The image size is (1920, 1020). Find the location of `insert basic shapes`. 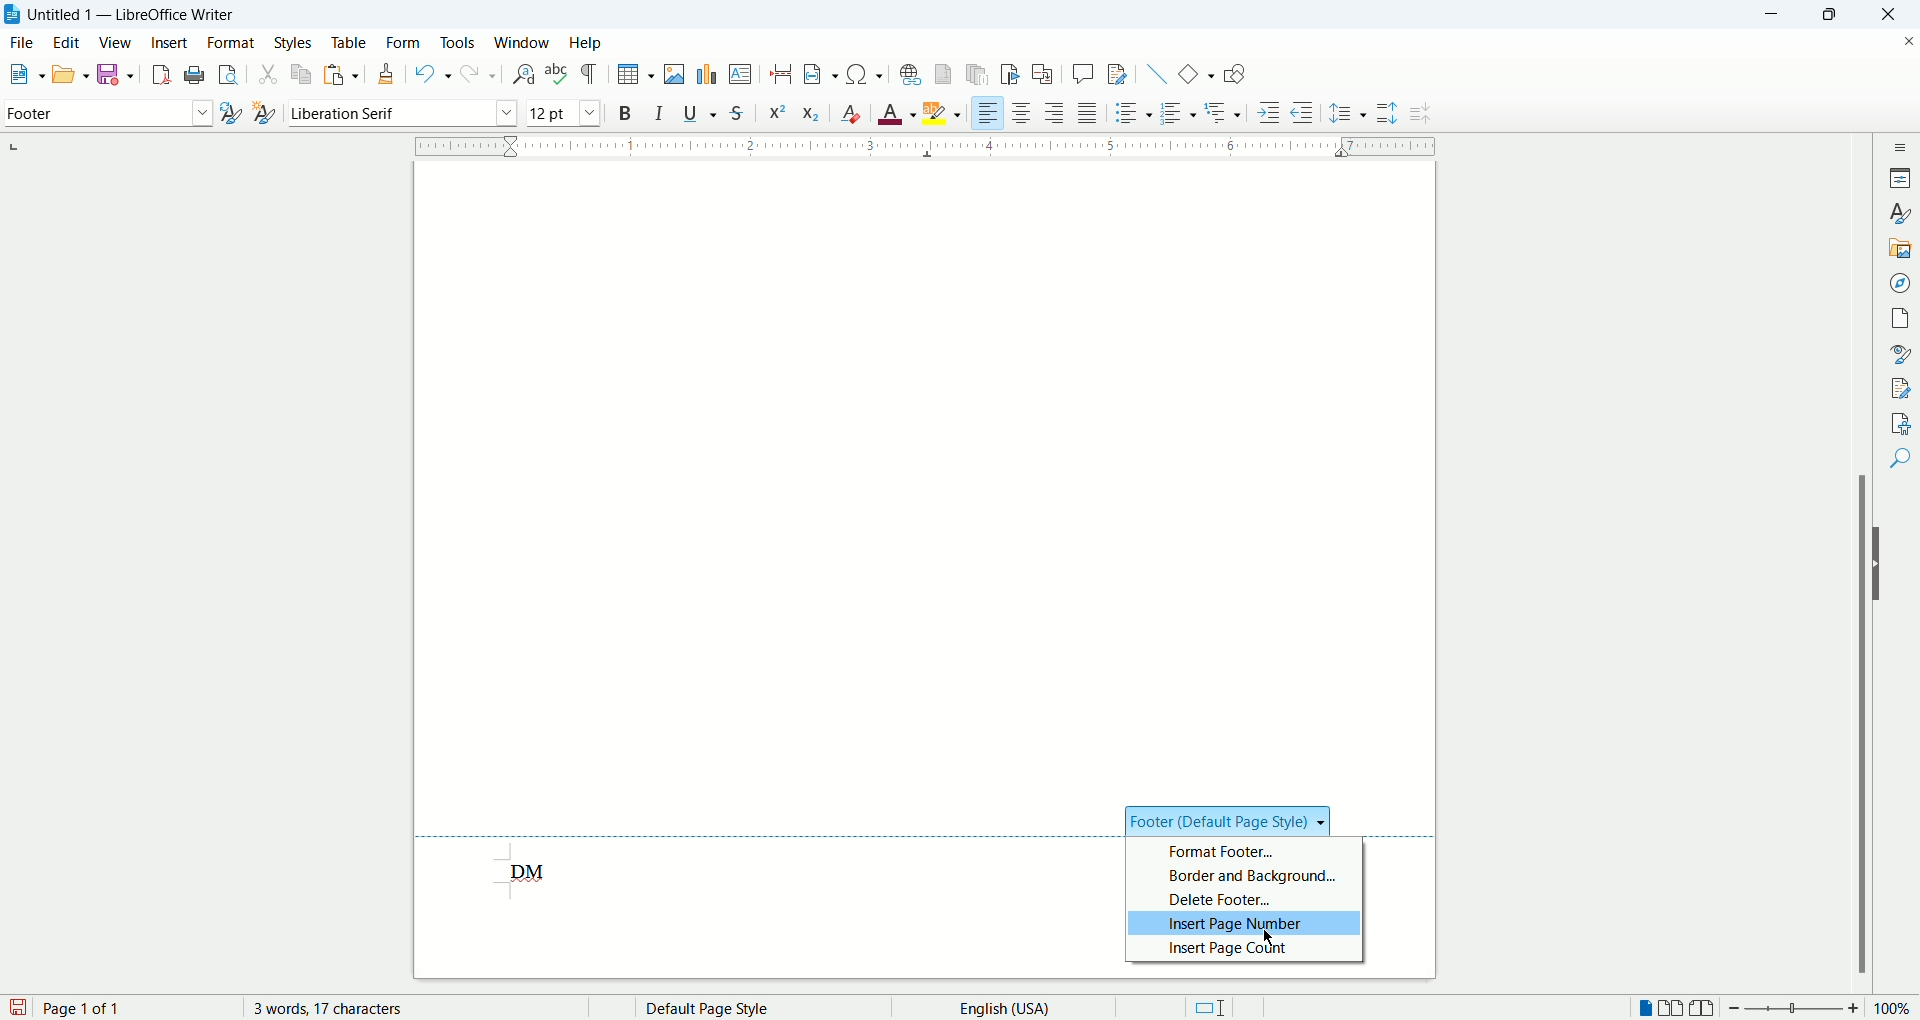

insert basic shapes is located at coordinates (1197, 72).